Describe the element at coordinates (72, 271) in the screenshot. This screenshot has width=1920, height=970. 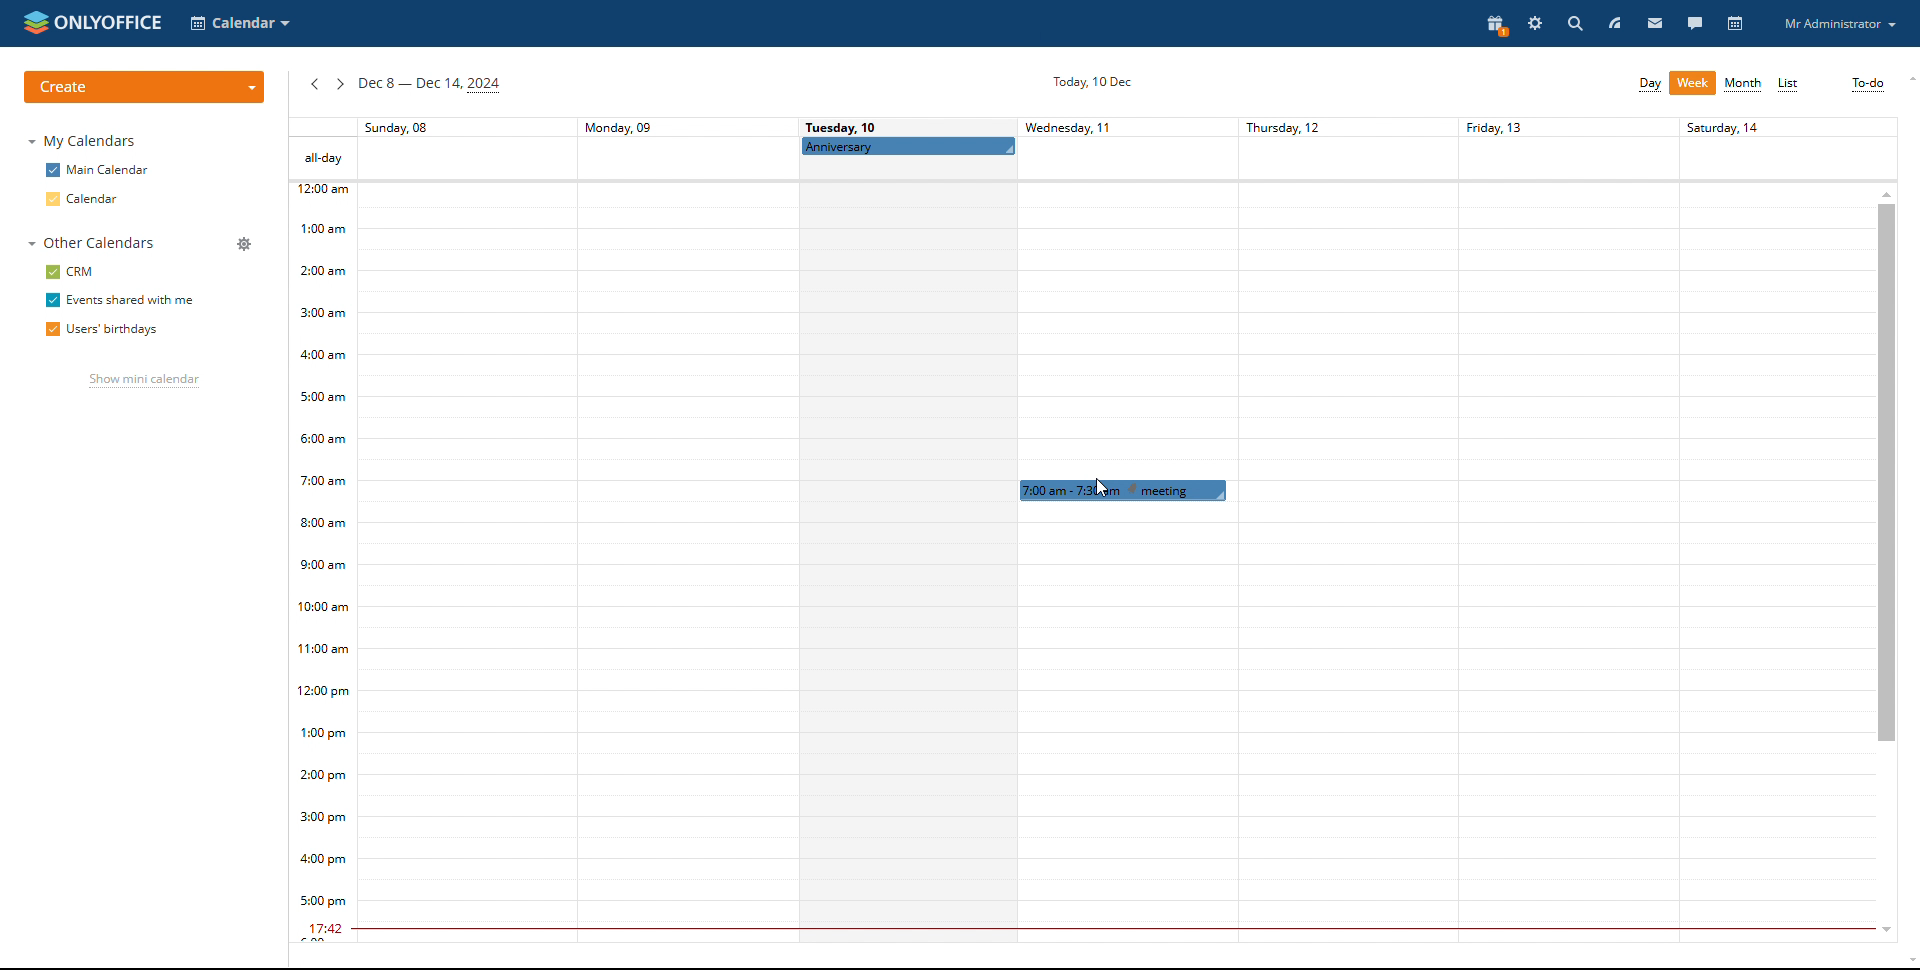
I see `crm` at that location.